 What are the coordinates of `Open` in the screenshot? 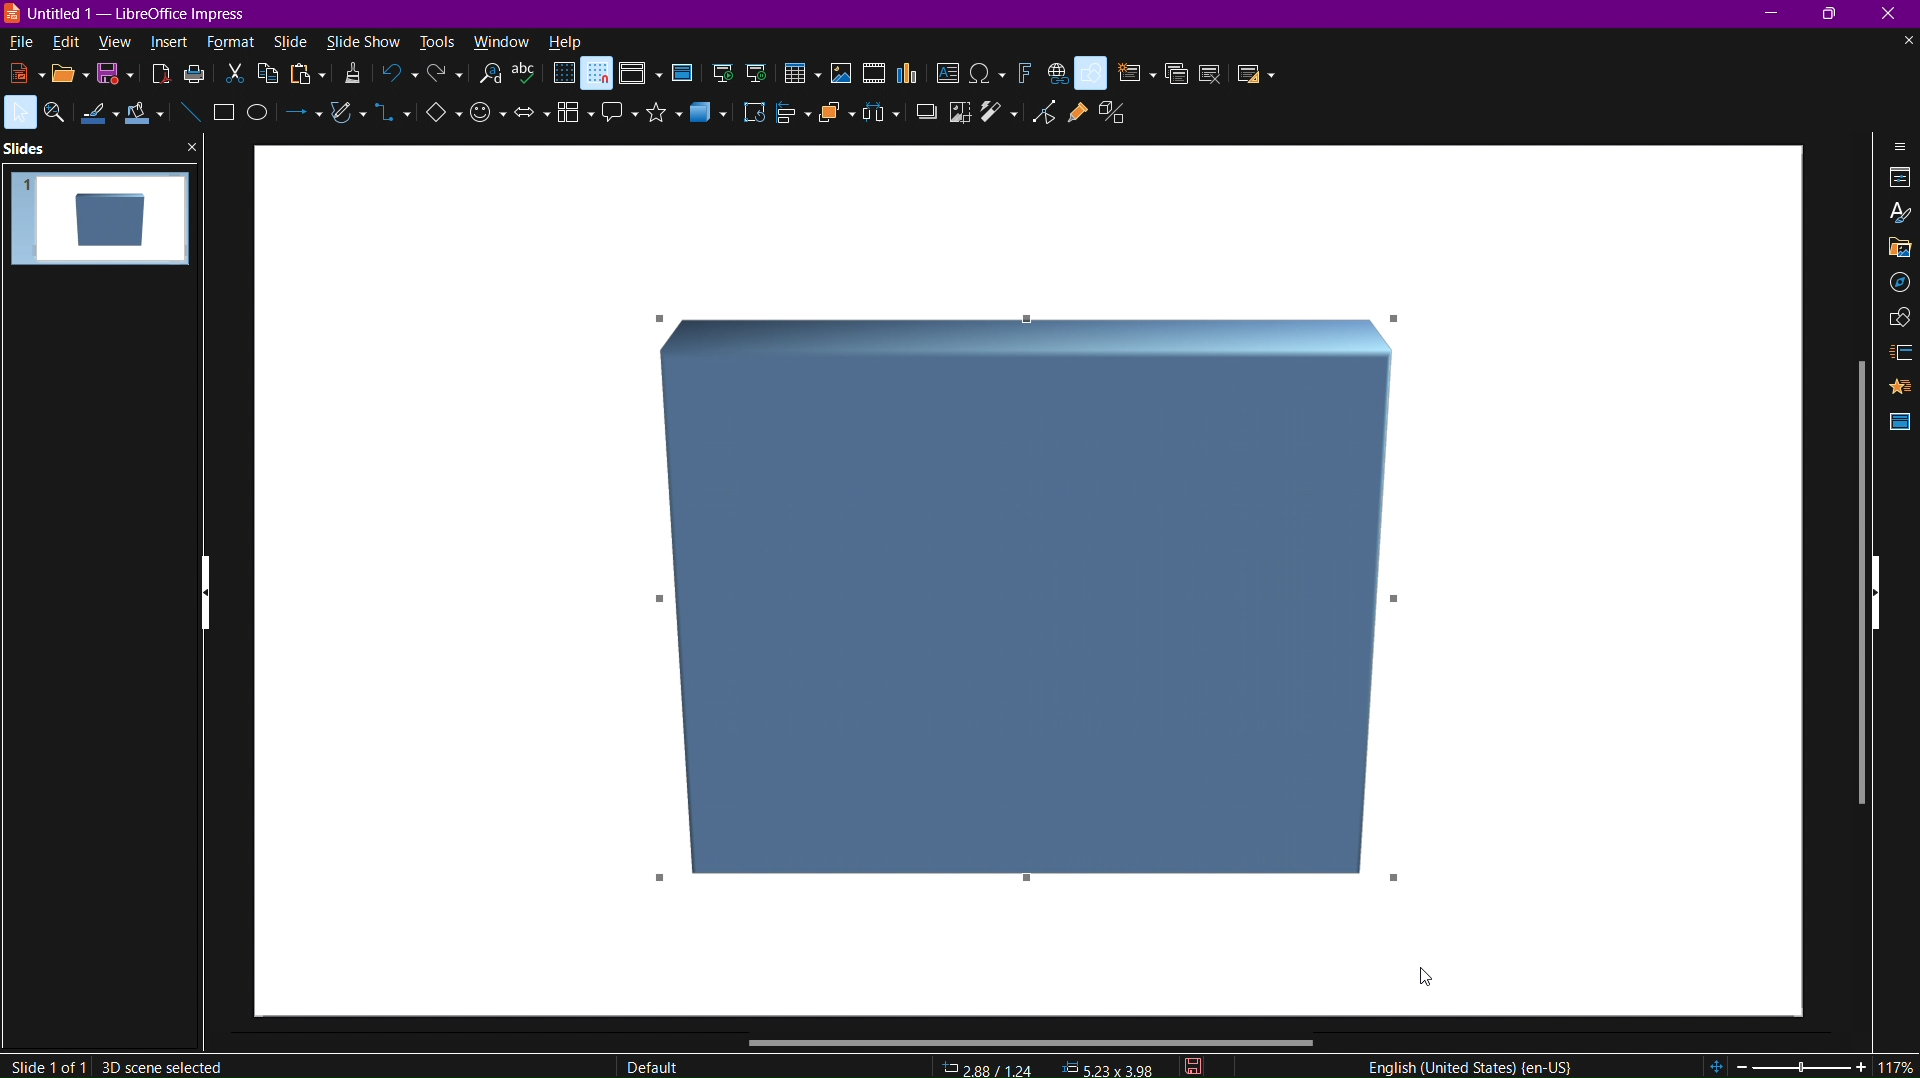 It's located at (65, 75).